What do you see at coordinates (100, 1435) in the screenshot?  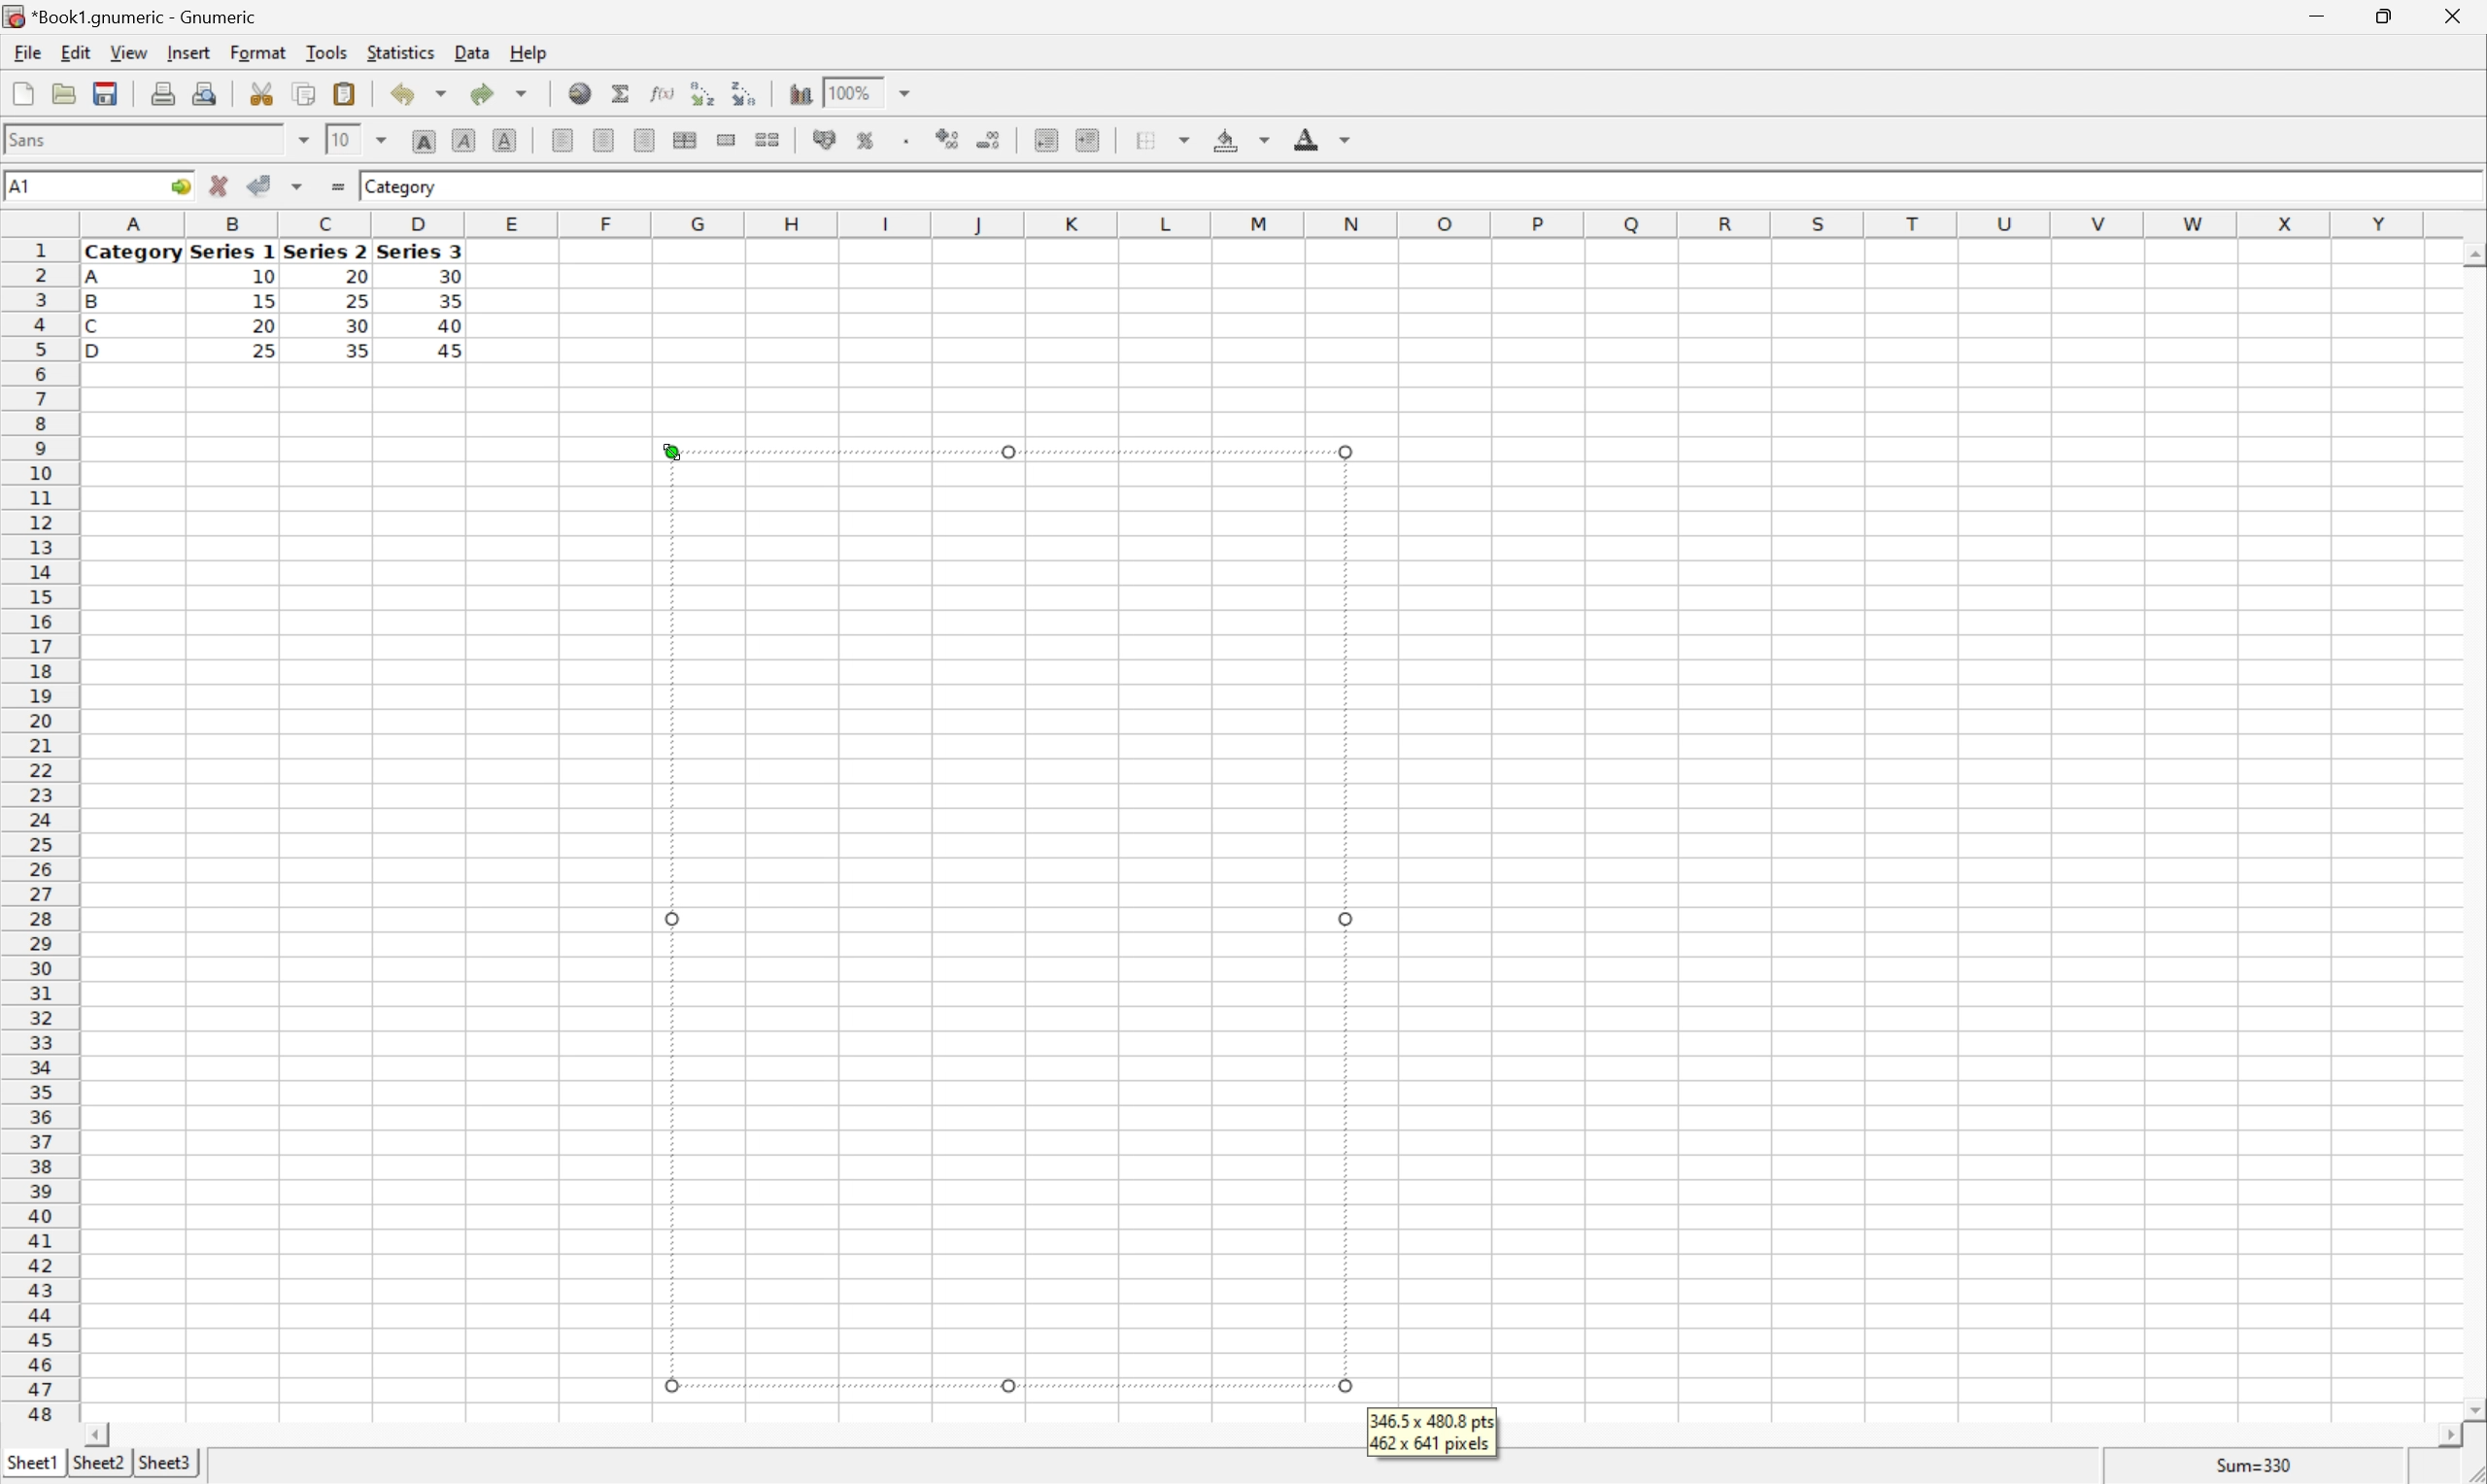 I see `Scroll Left` at bounding box center [100, 1435].